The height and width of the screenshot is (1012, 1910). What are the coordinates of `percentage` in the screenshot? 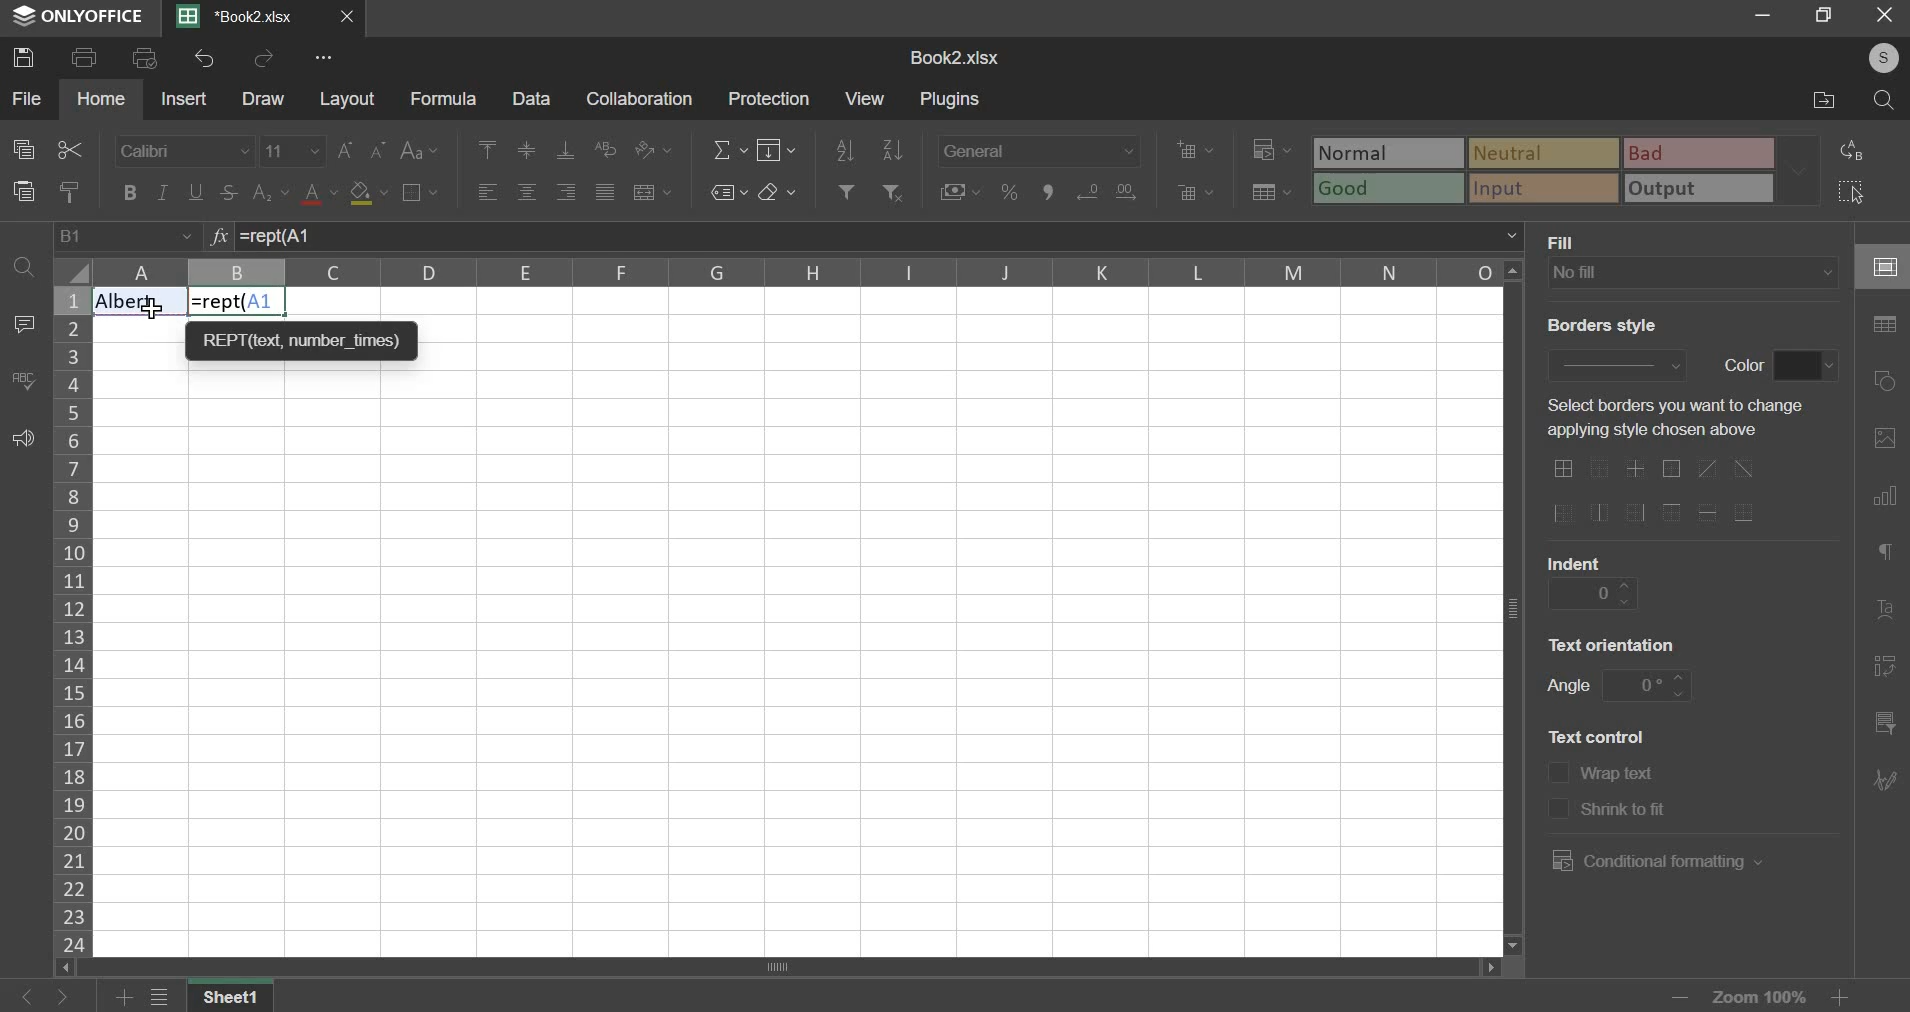 It's located at (1009, 191).